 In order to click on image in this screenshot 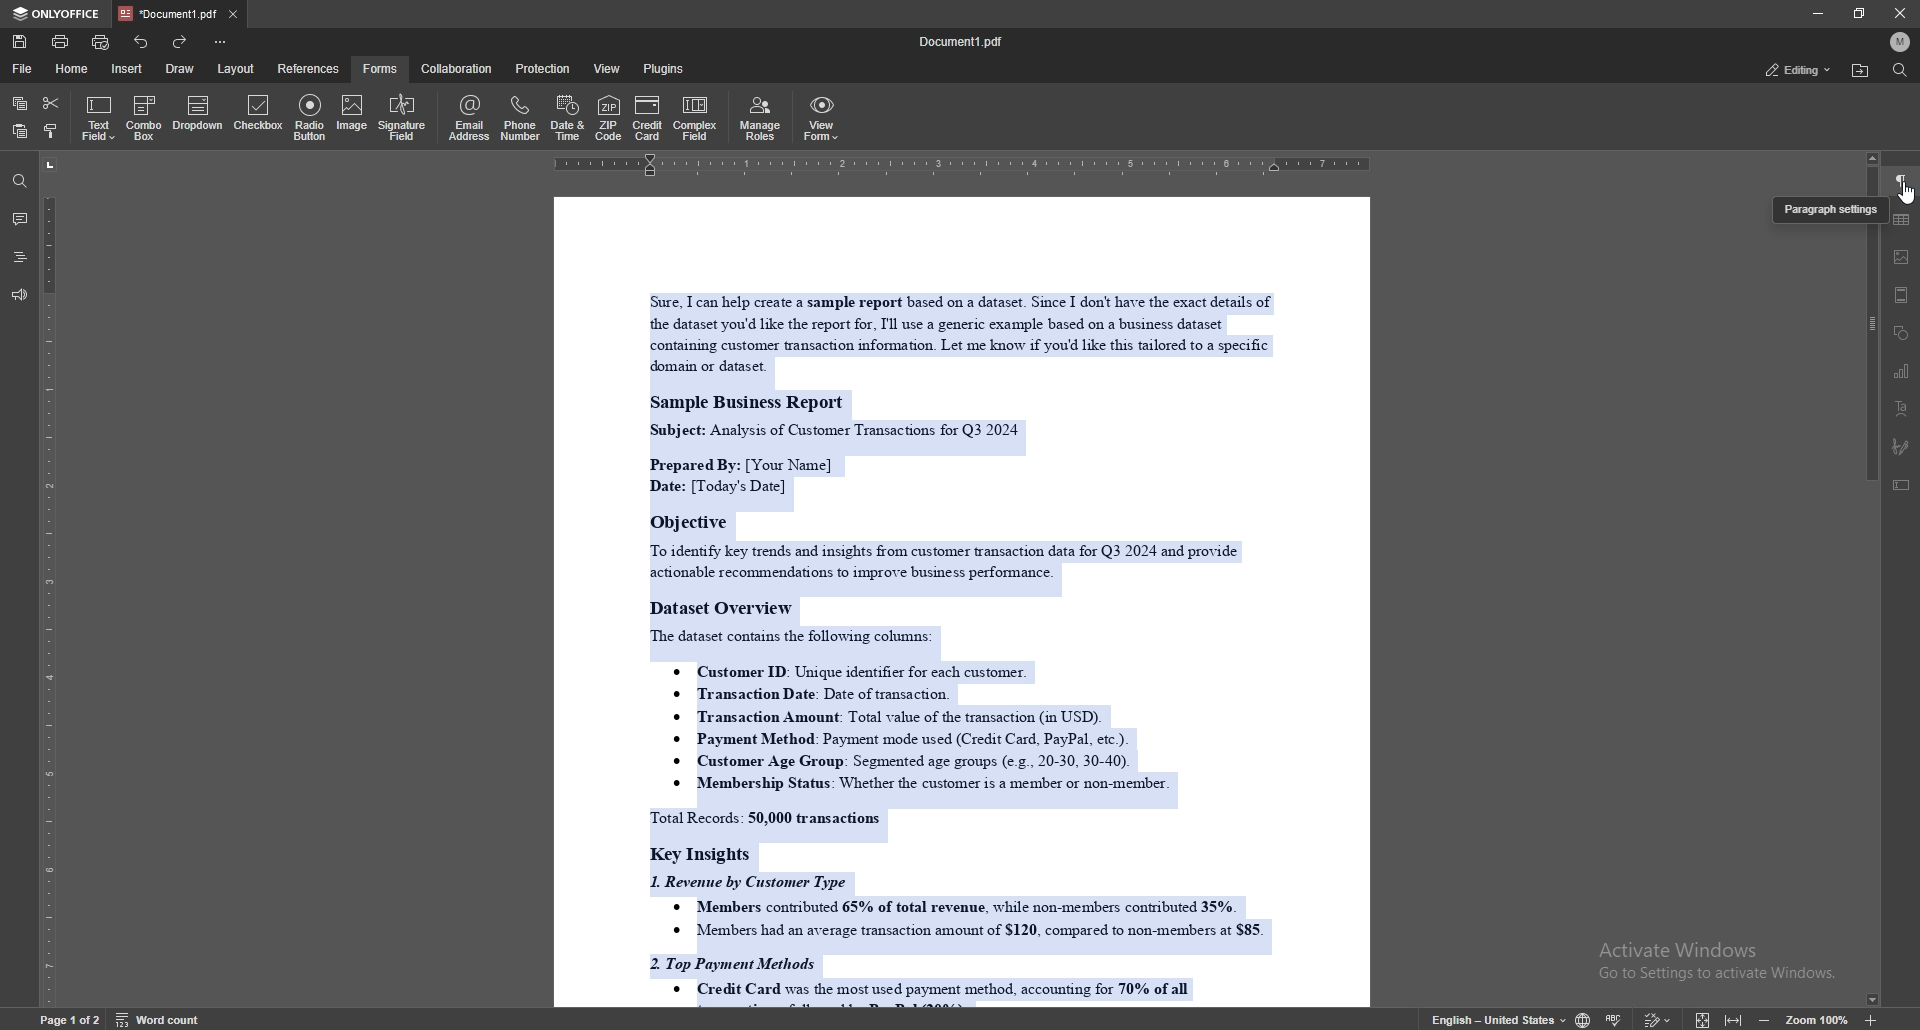, I will do `click(350, 115)`.